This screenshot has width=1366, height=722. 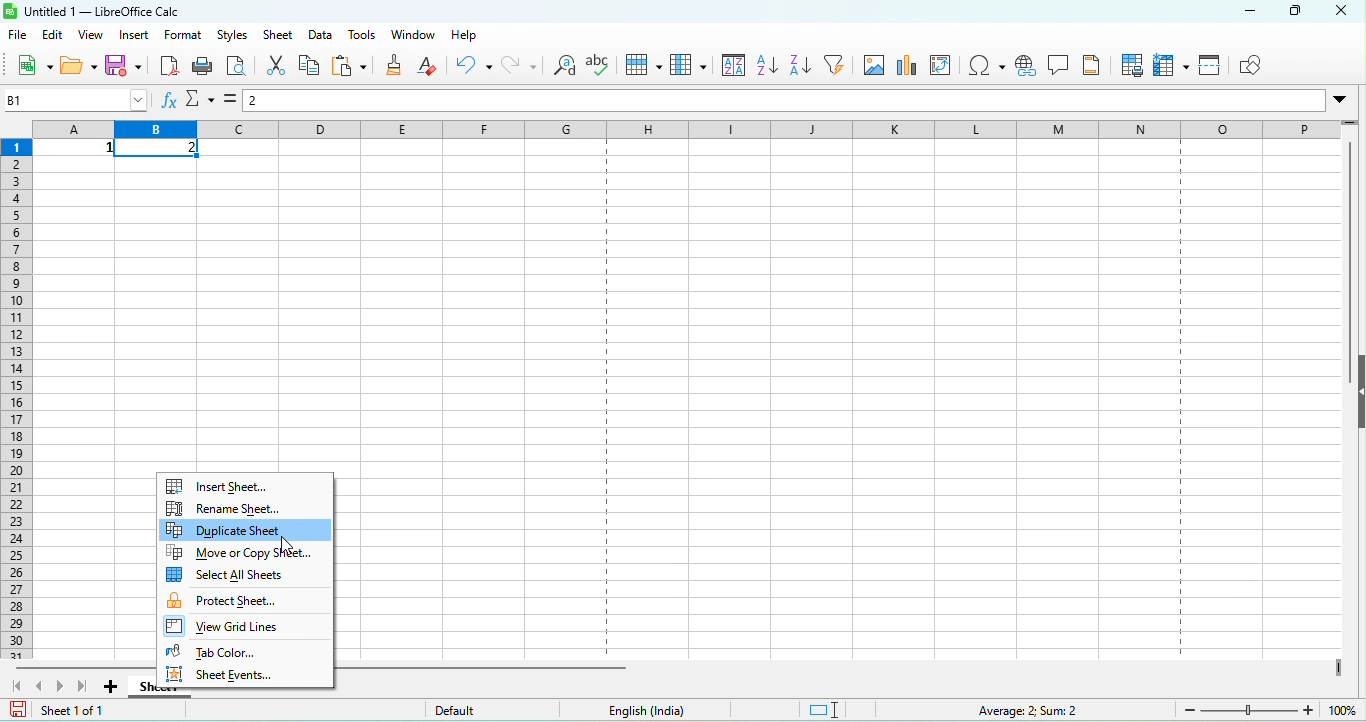 What do you see at coordinates (161, 150) in the screenshot?
I see `2` at bounding box center [161, 150].